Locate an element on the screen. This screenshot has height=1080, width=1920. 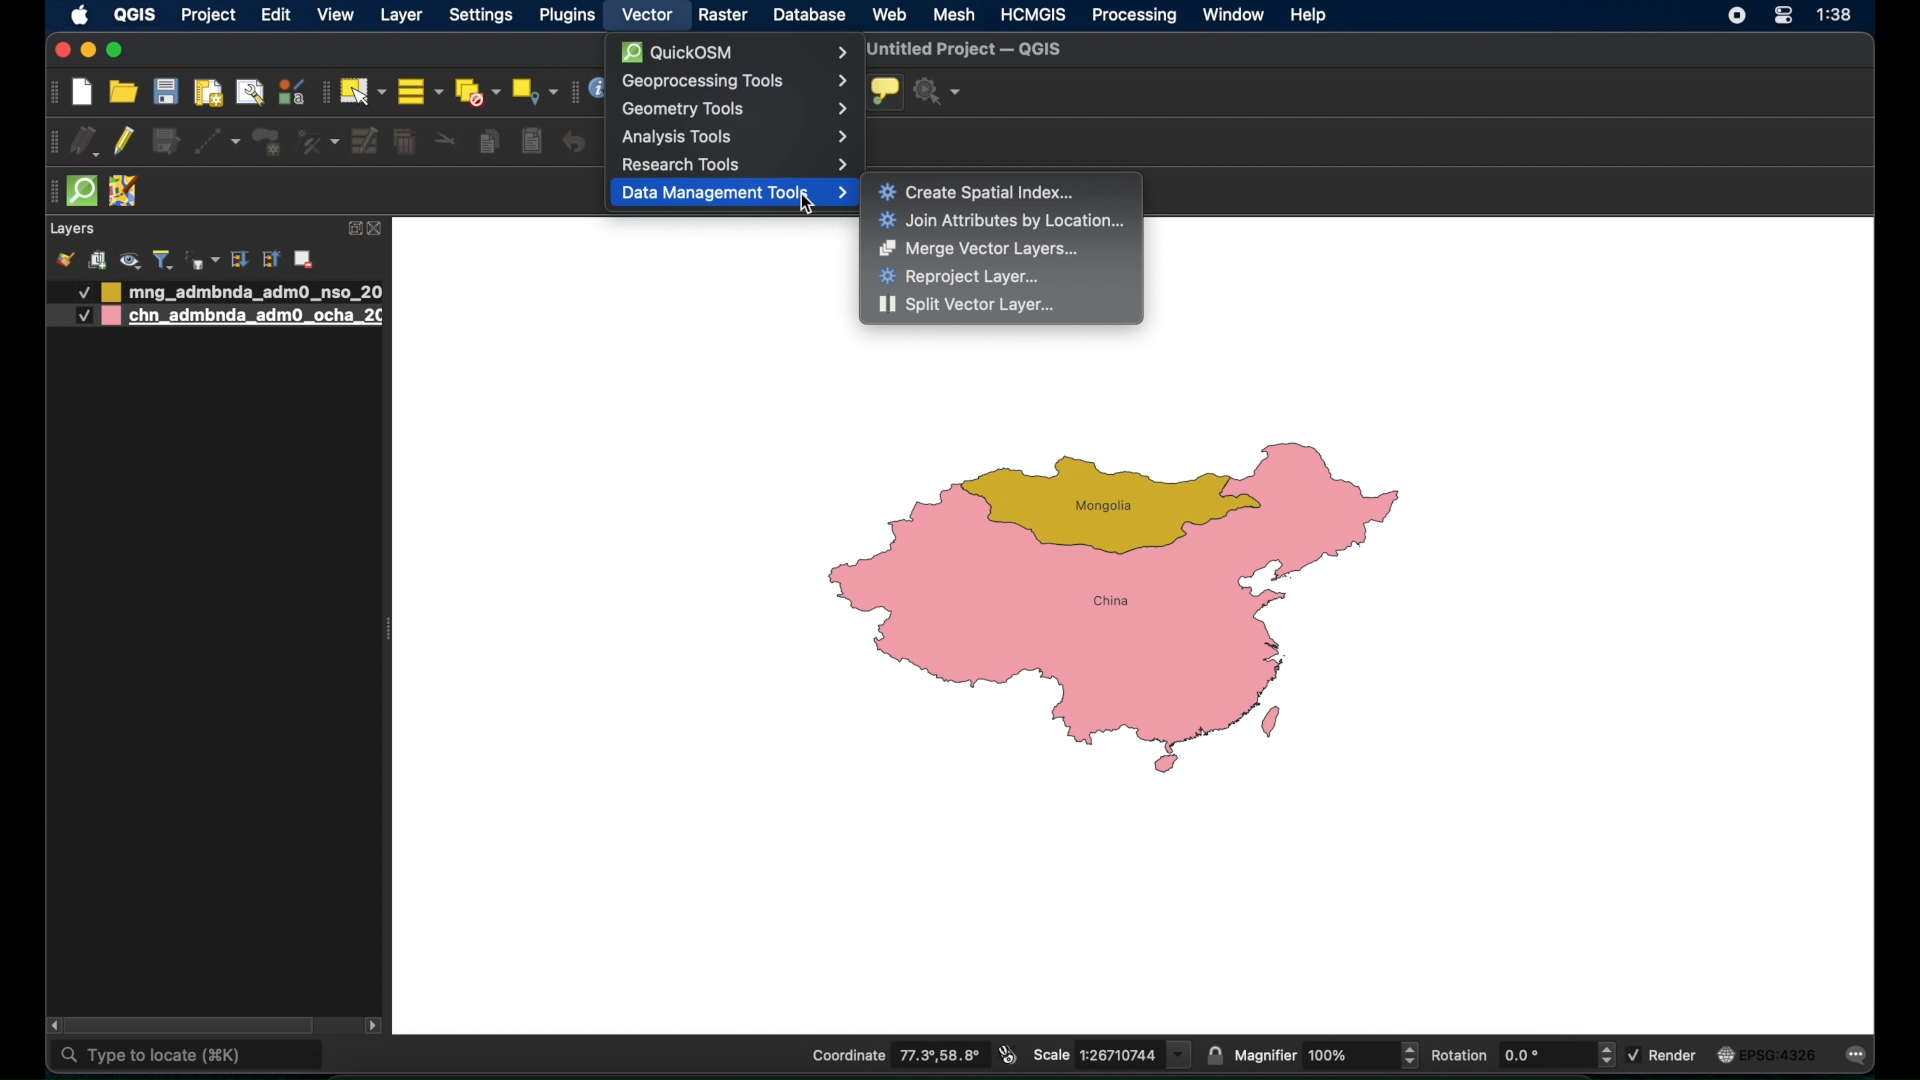
scale is located at coordinates (1111, 1054).